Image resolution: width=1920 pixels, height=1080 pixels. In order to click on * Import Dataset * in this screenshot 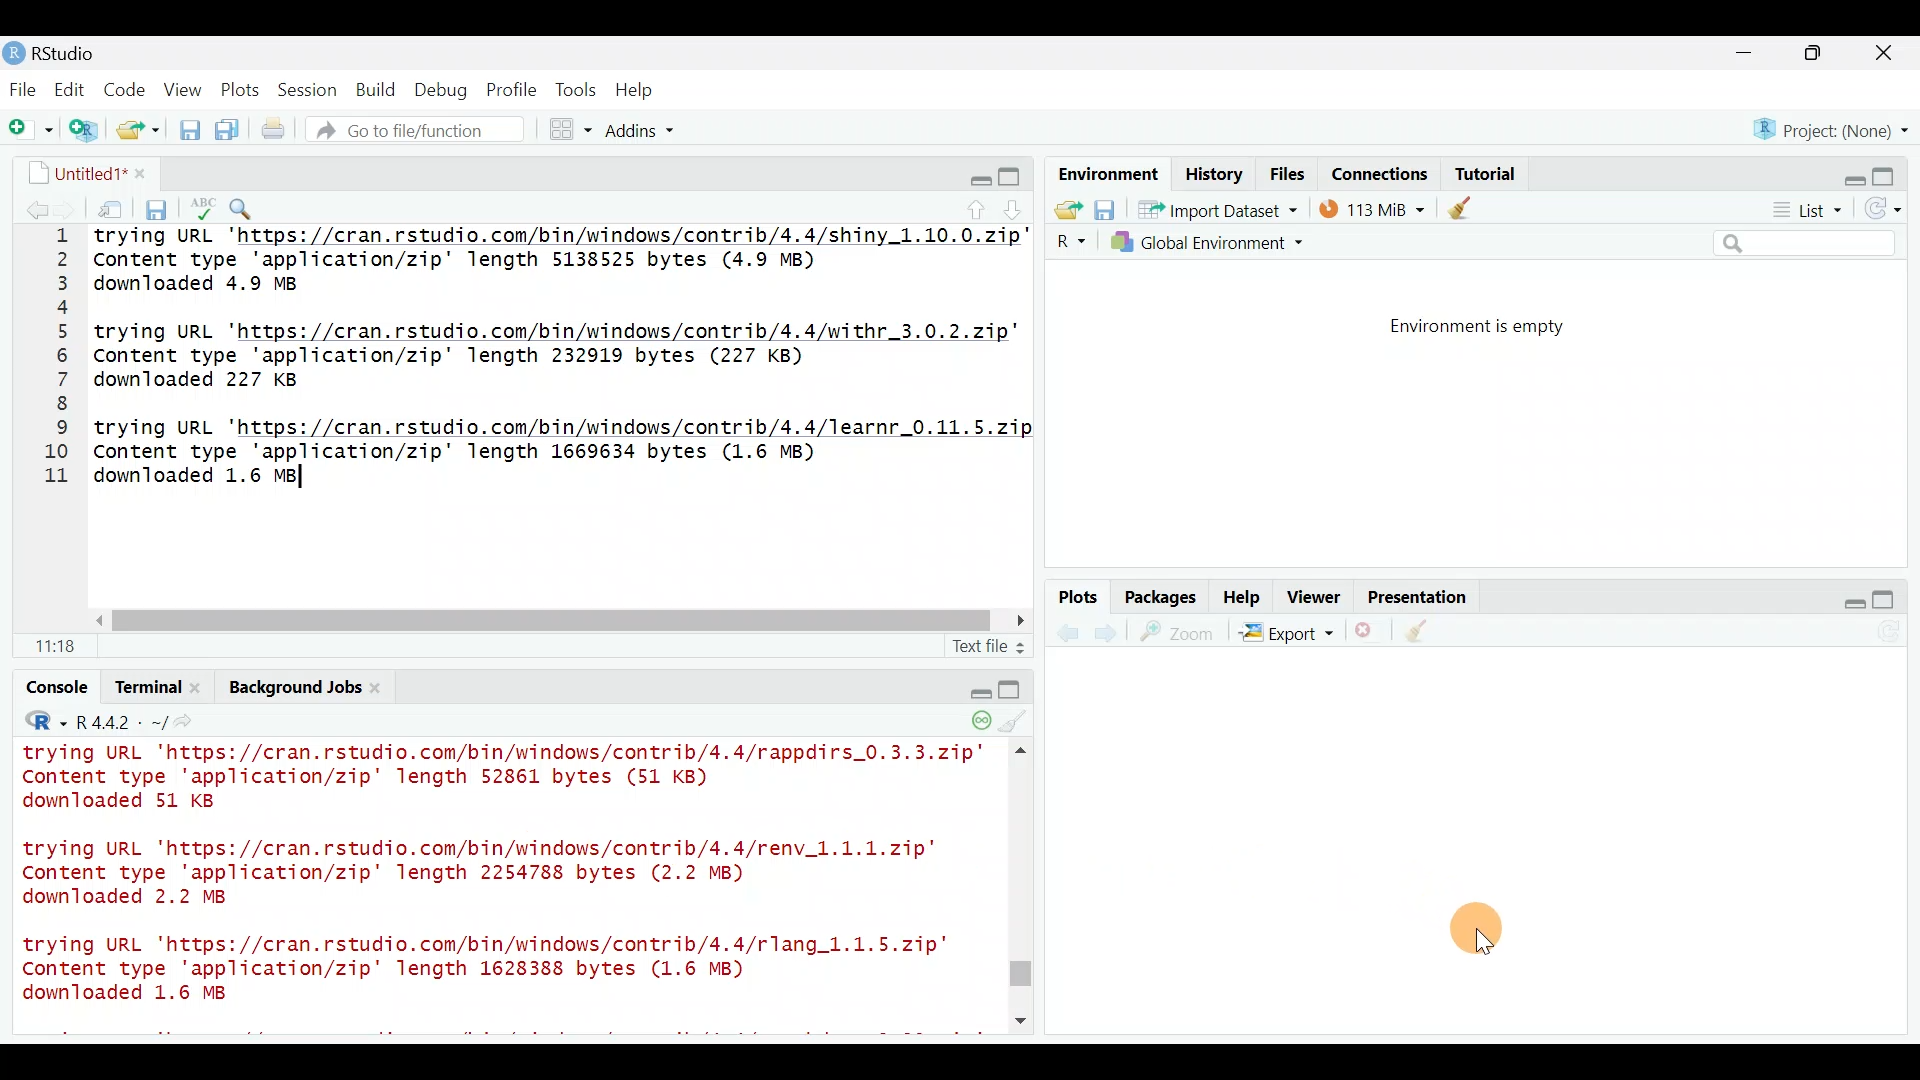, I will do `click(1212, 210)`.